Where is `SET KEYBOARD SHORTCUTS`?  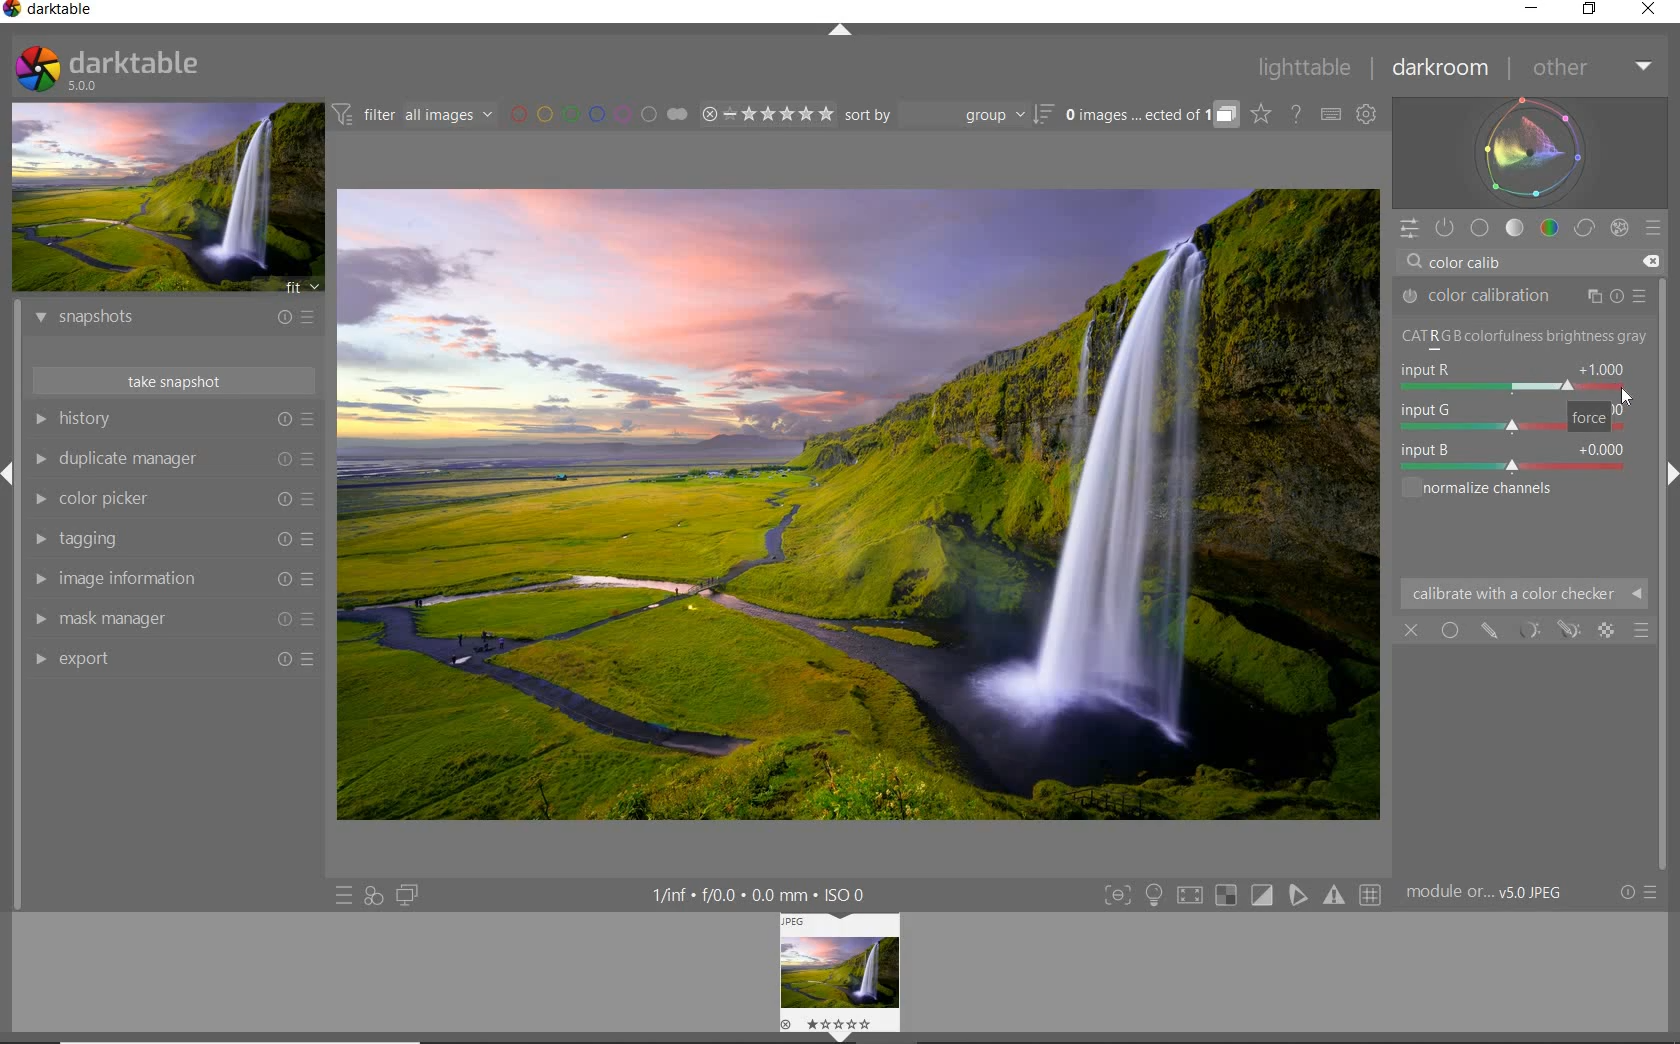 SET KEYBOARD SHORTCUTS is located at coordinates (1332, 115).